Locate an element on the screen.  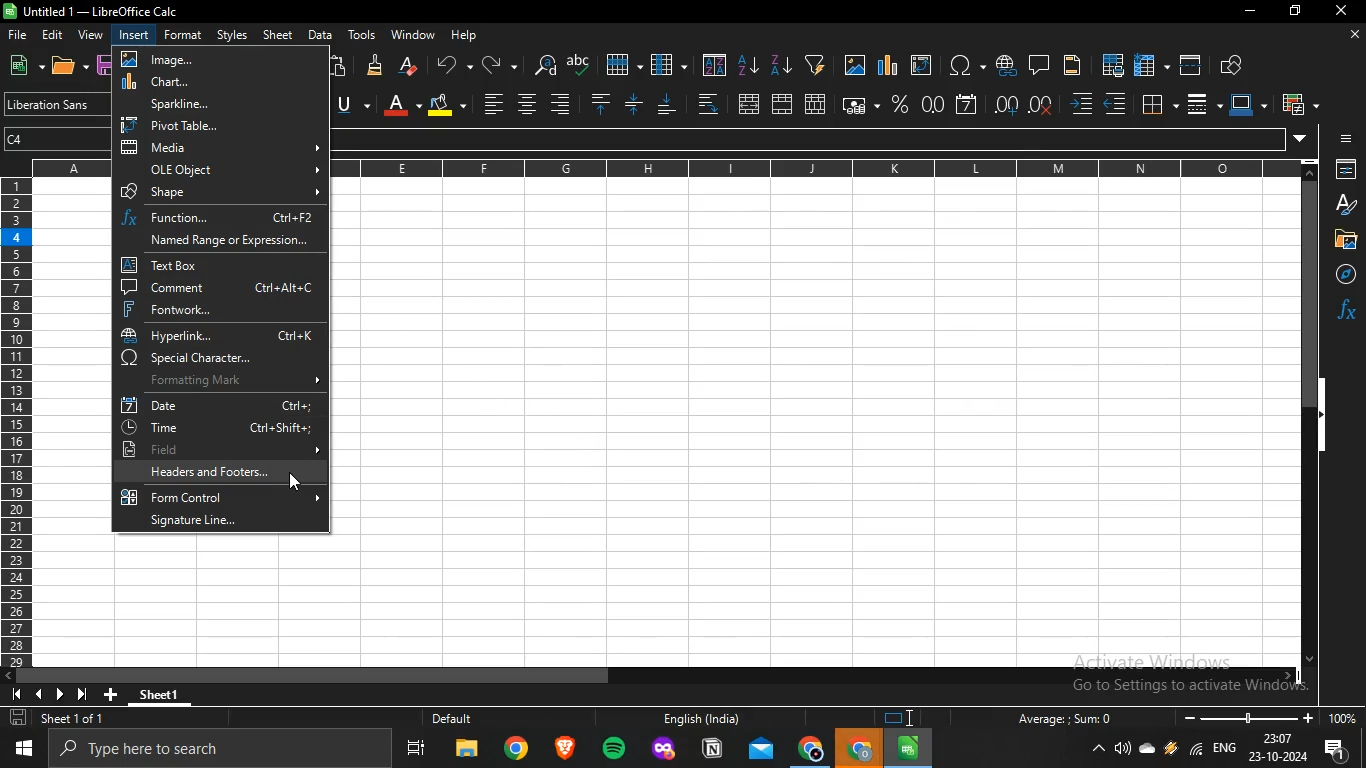
clone formatting is located at coordinates (374, 66).